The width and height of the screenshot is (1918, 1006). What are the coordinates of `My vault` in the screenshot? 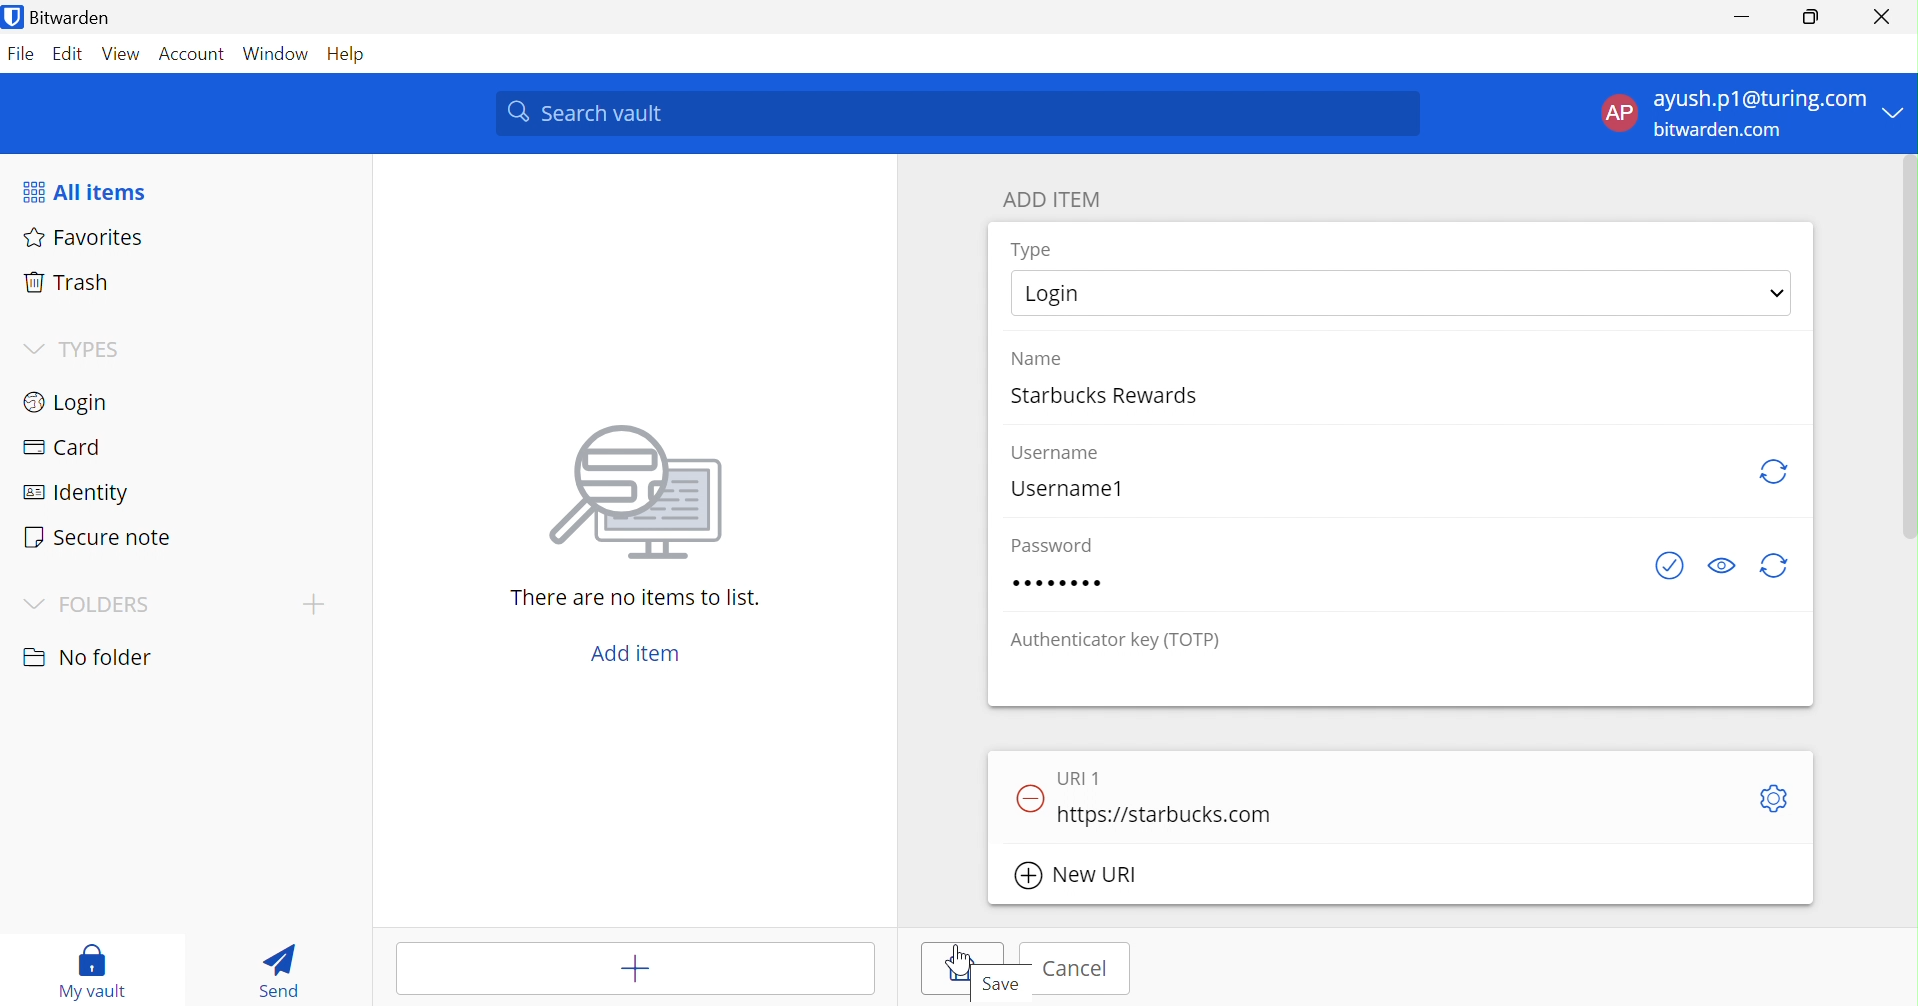 It's located at (98, 972).